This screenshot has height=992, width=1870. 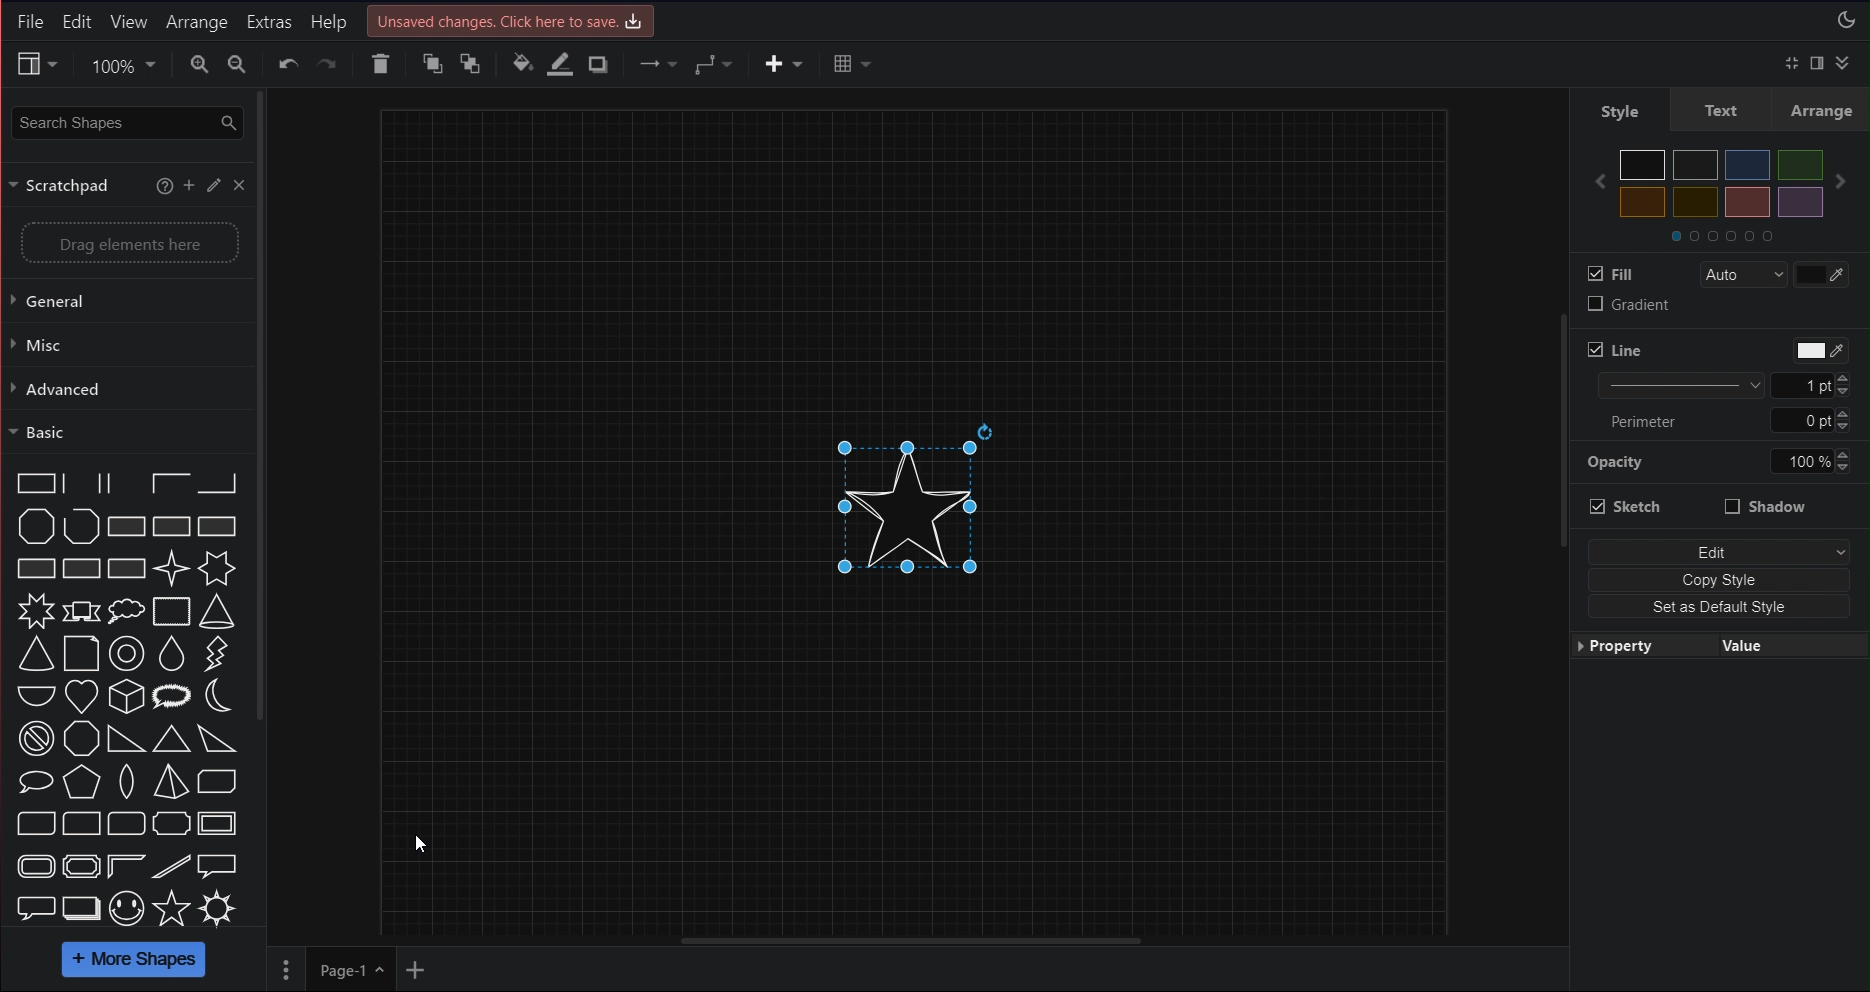 What do you see at coordinates (1820, 109) in the screenshot?
I see `Arrange` at bounding box center [1820, 109].